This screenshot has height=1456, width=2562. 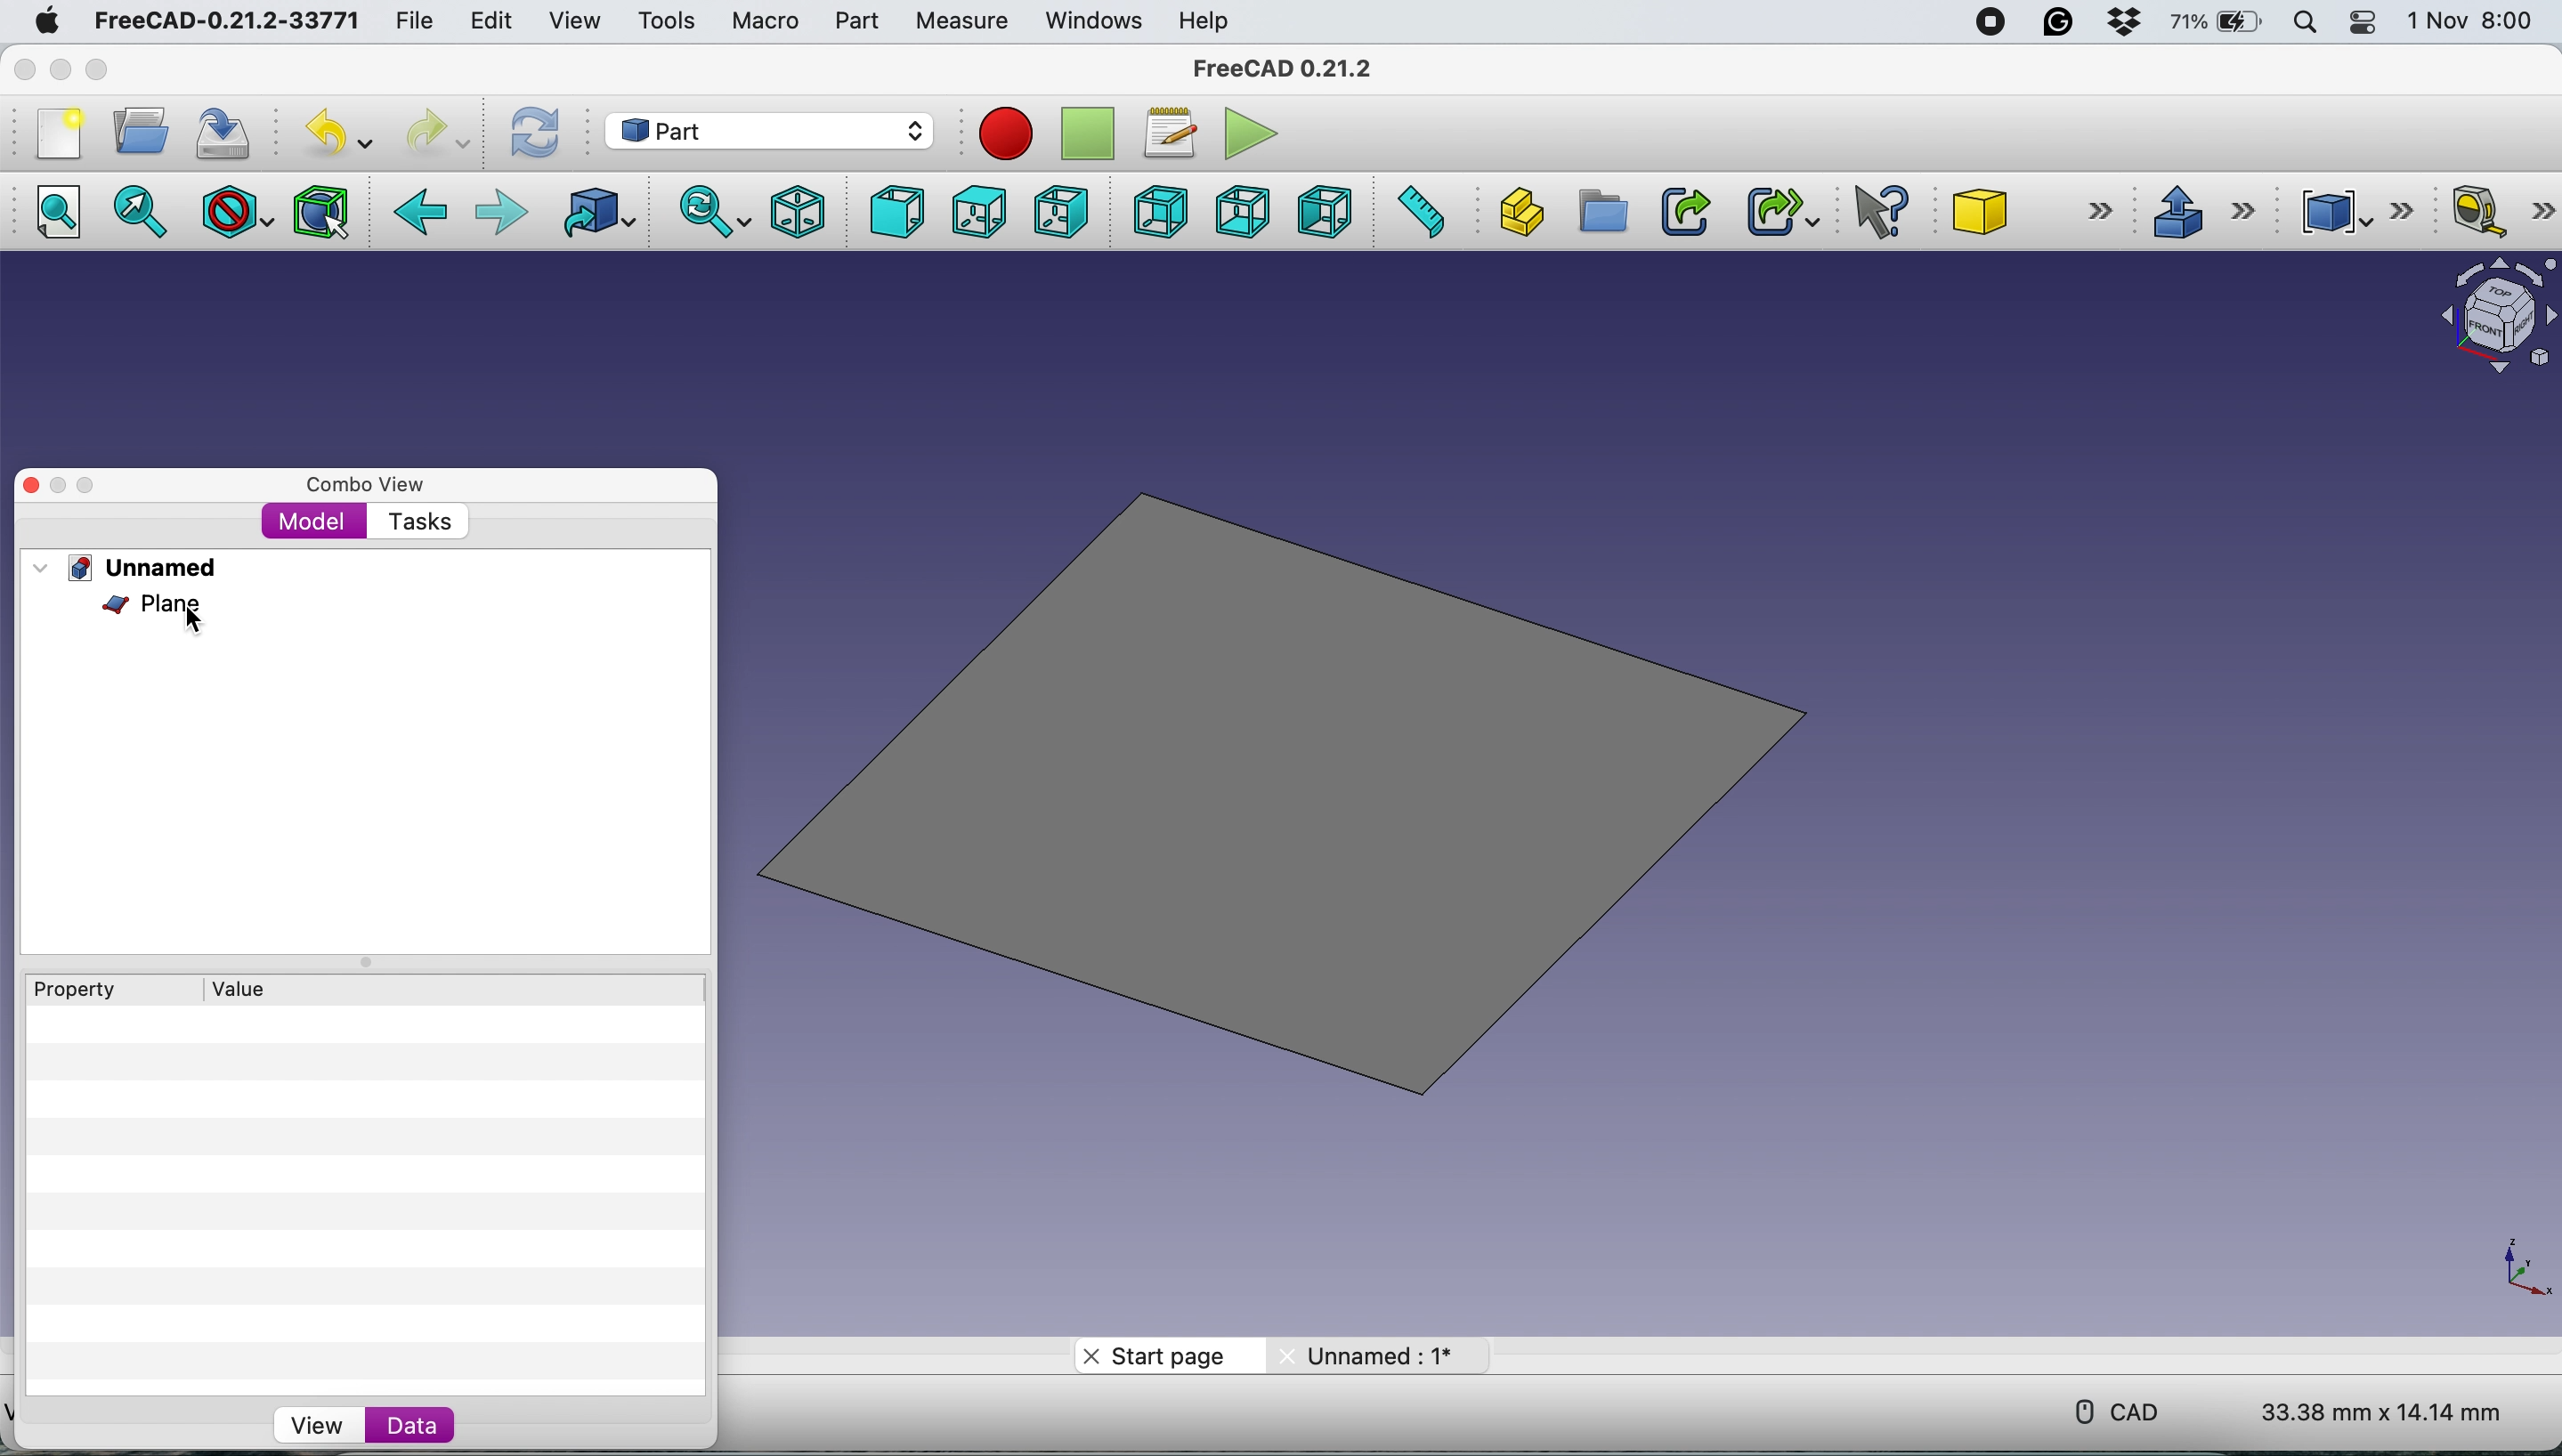 What do you see at coordinates (222, 134) in the screenshot?
I see `save` at bounding box center [222, 134].